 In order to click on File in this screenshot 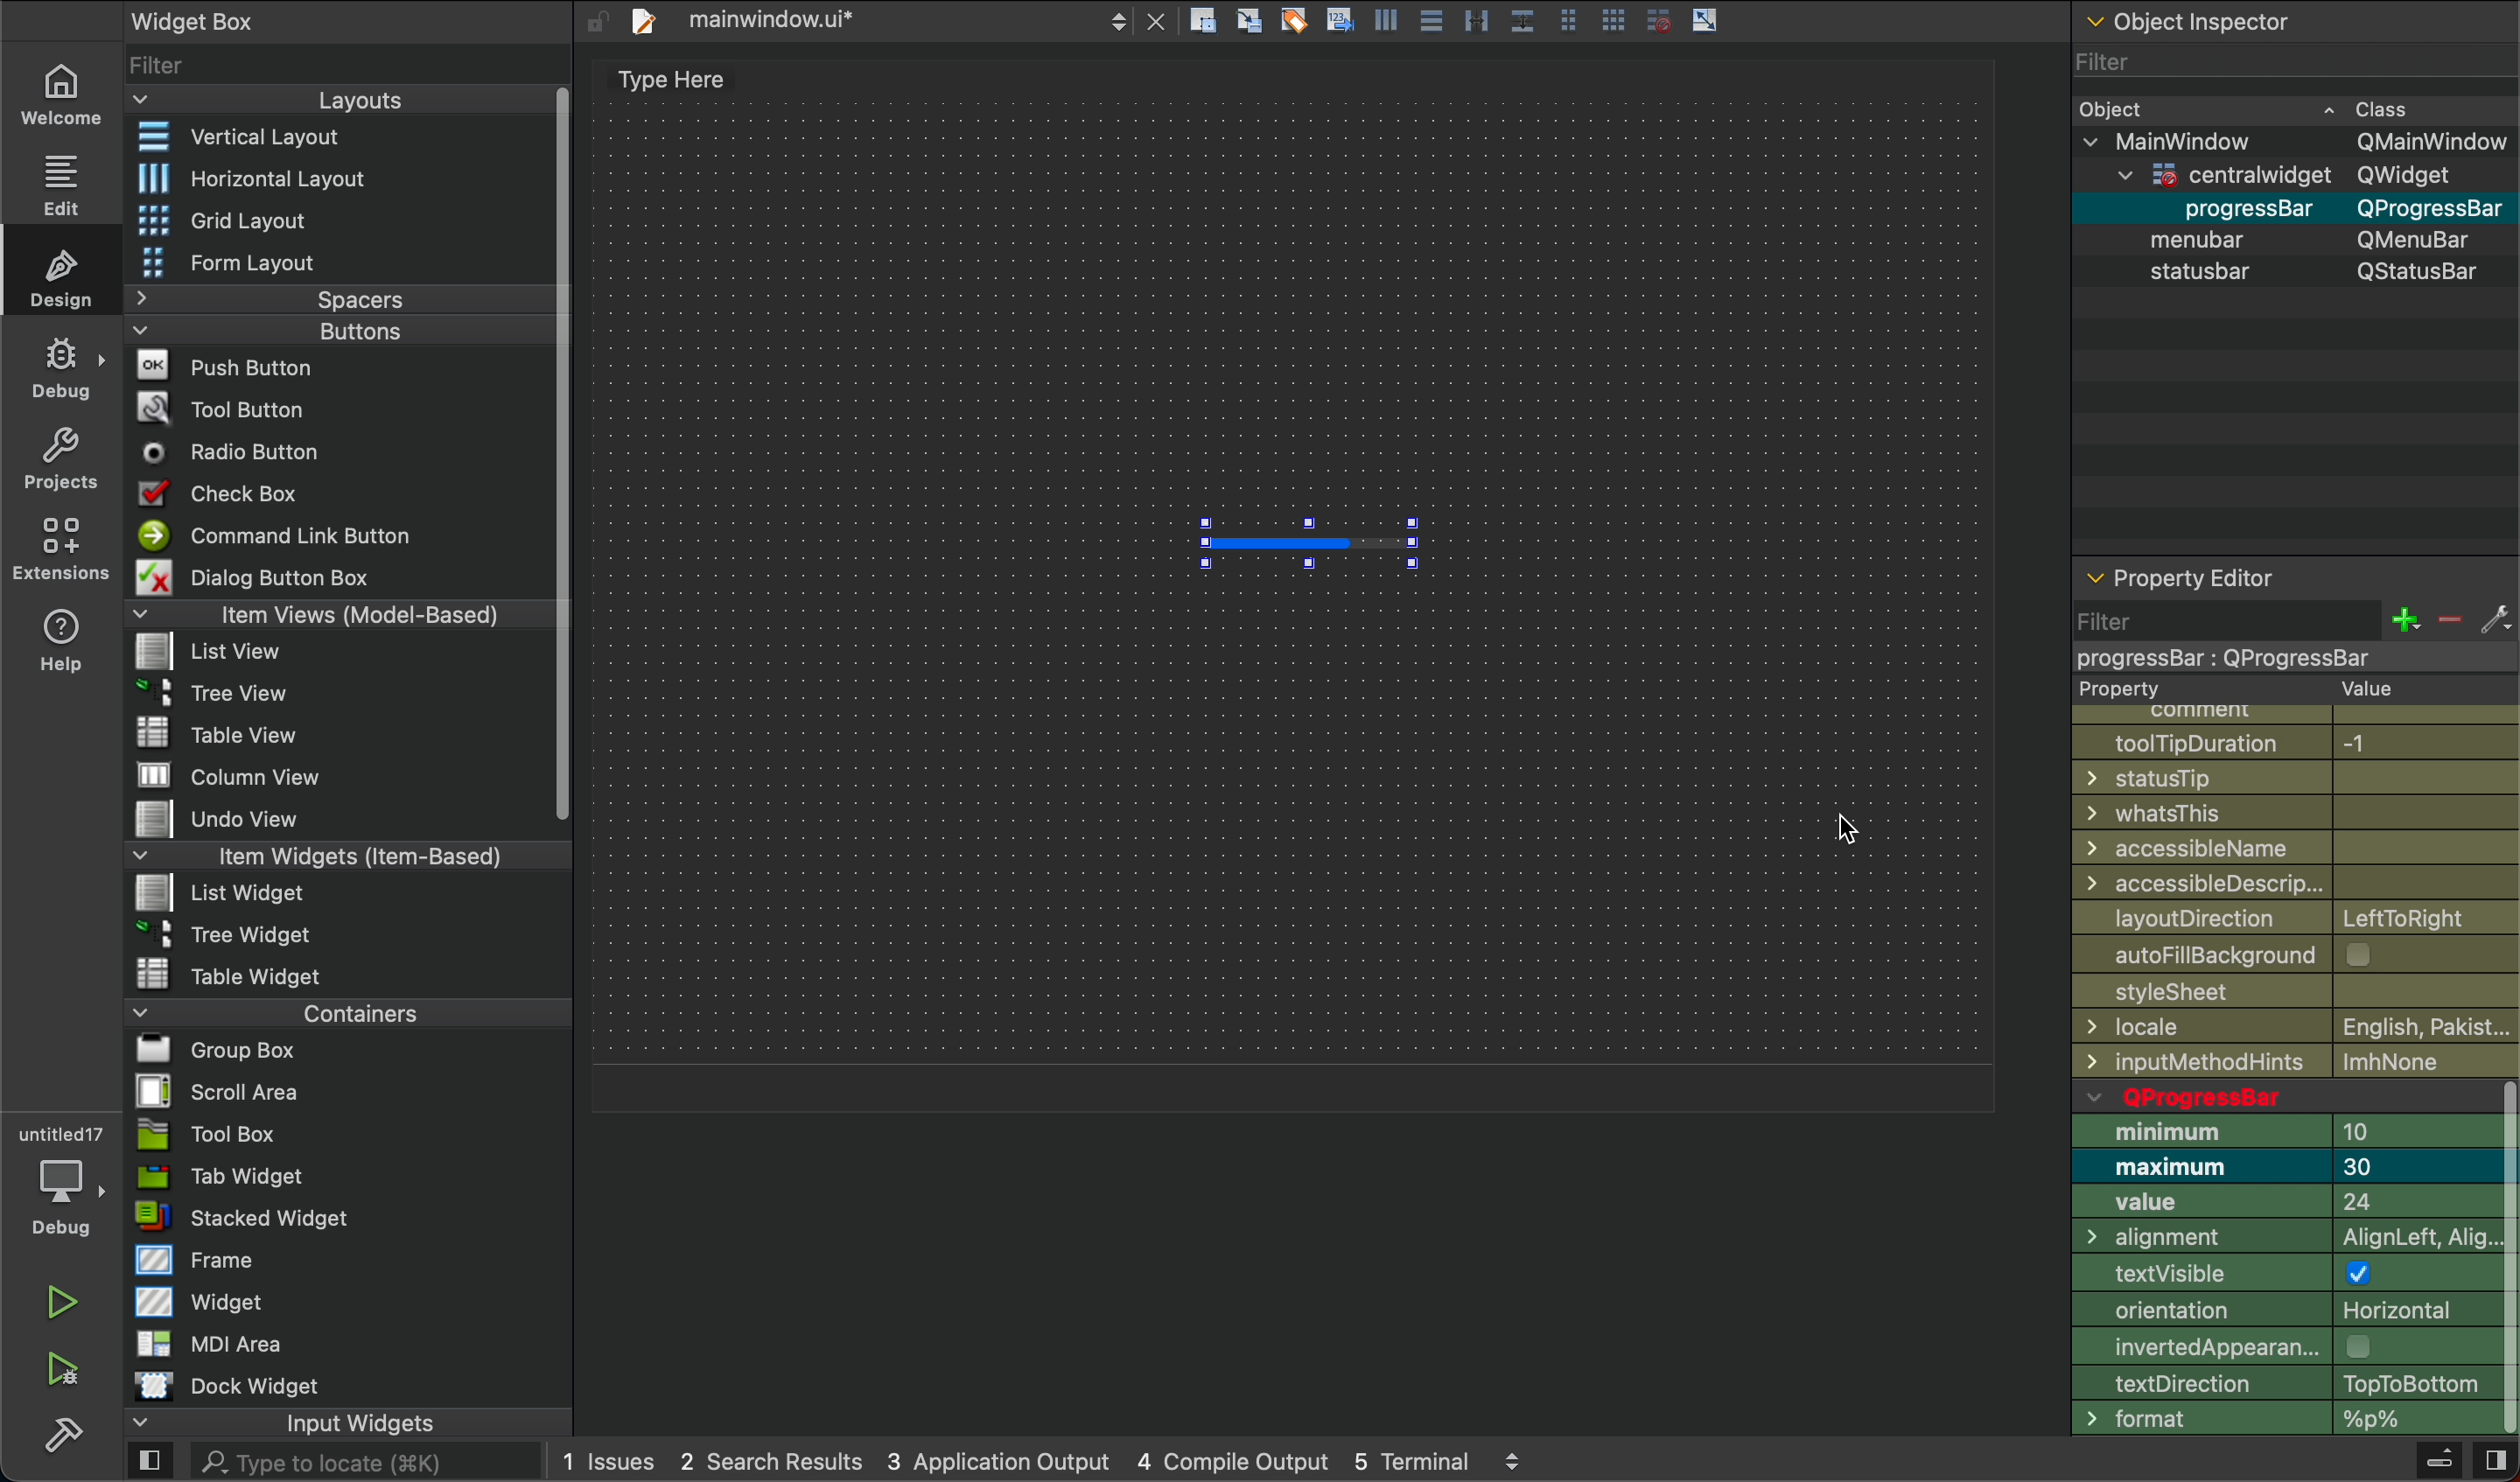, I will do `click(234, 777)`.